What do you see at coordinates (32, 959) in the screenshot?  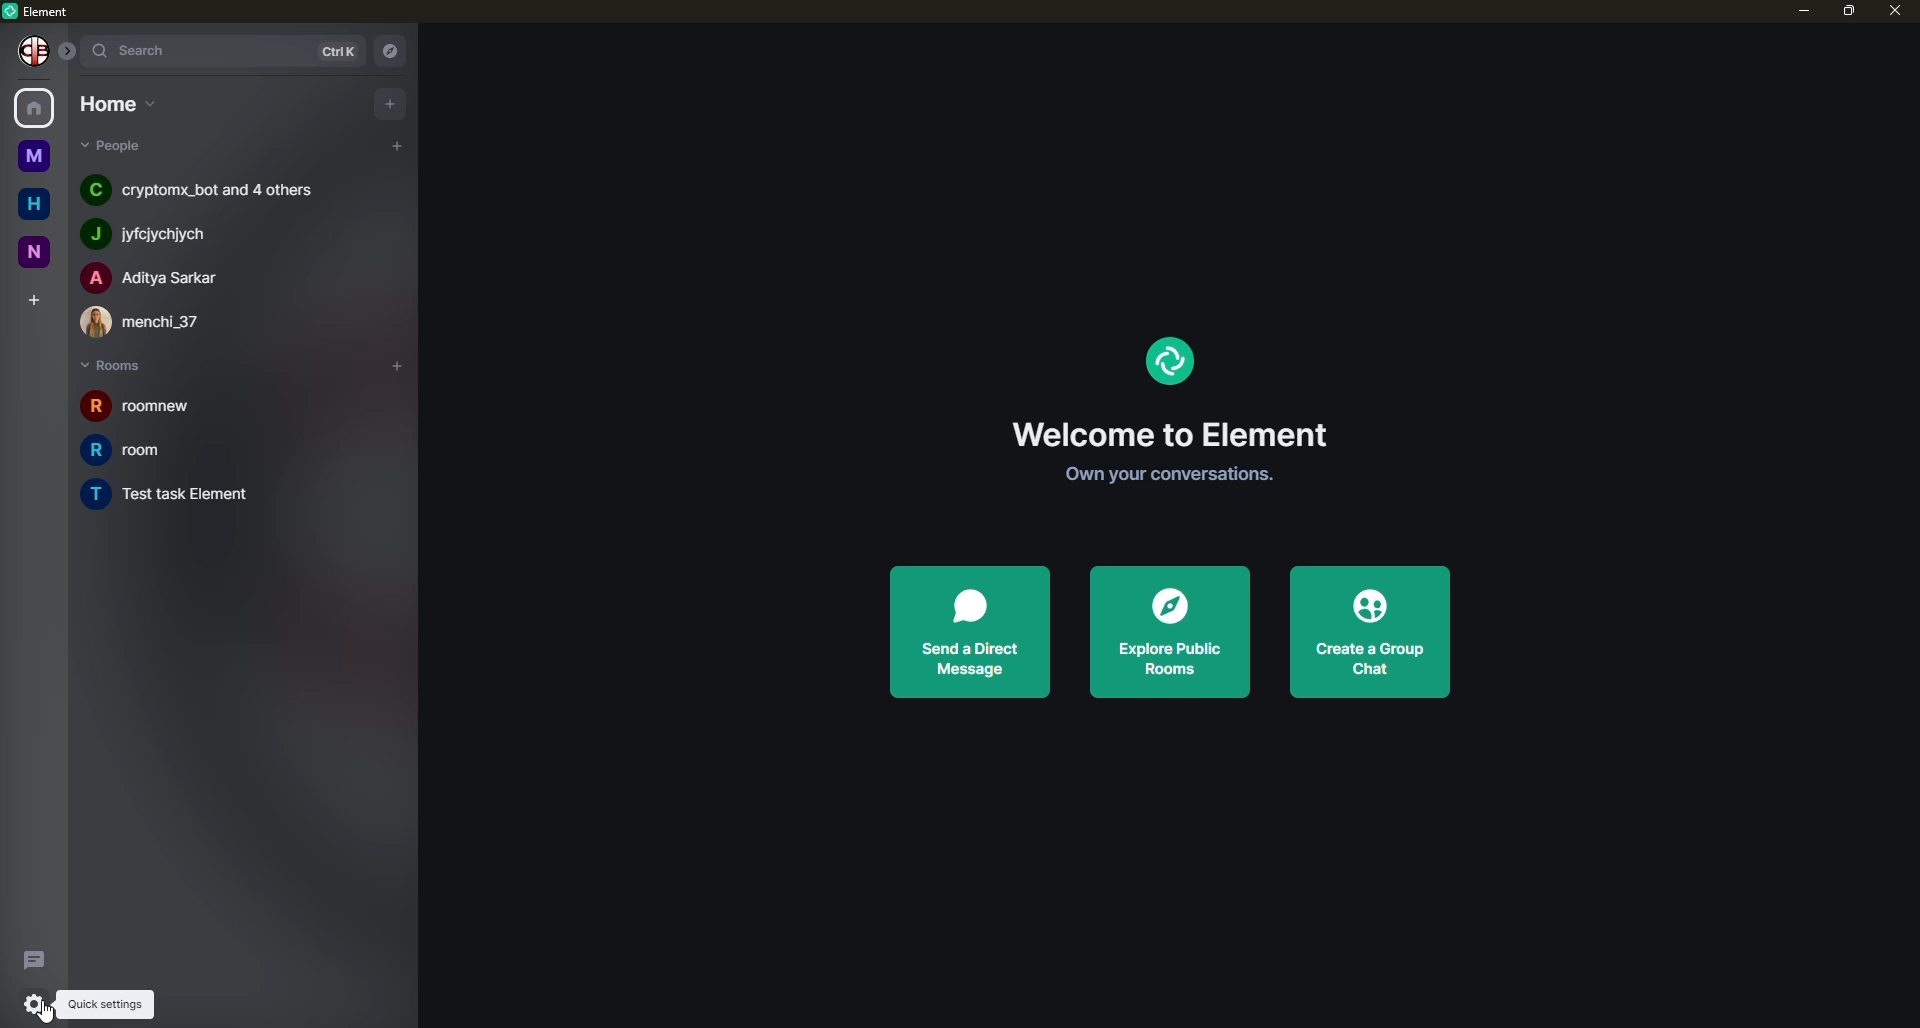 I see `threads` at bounding box center [32, 959].